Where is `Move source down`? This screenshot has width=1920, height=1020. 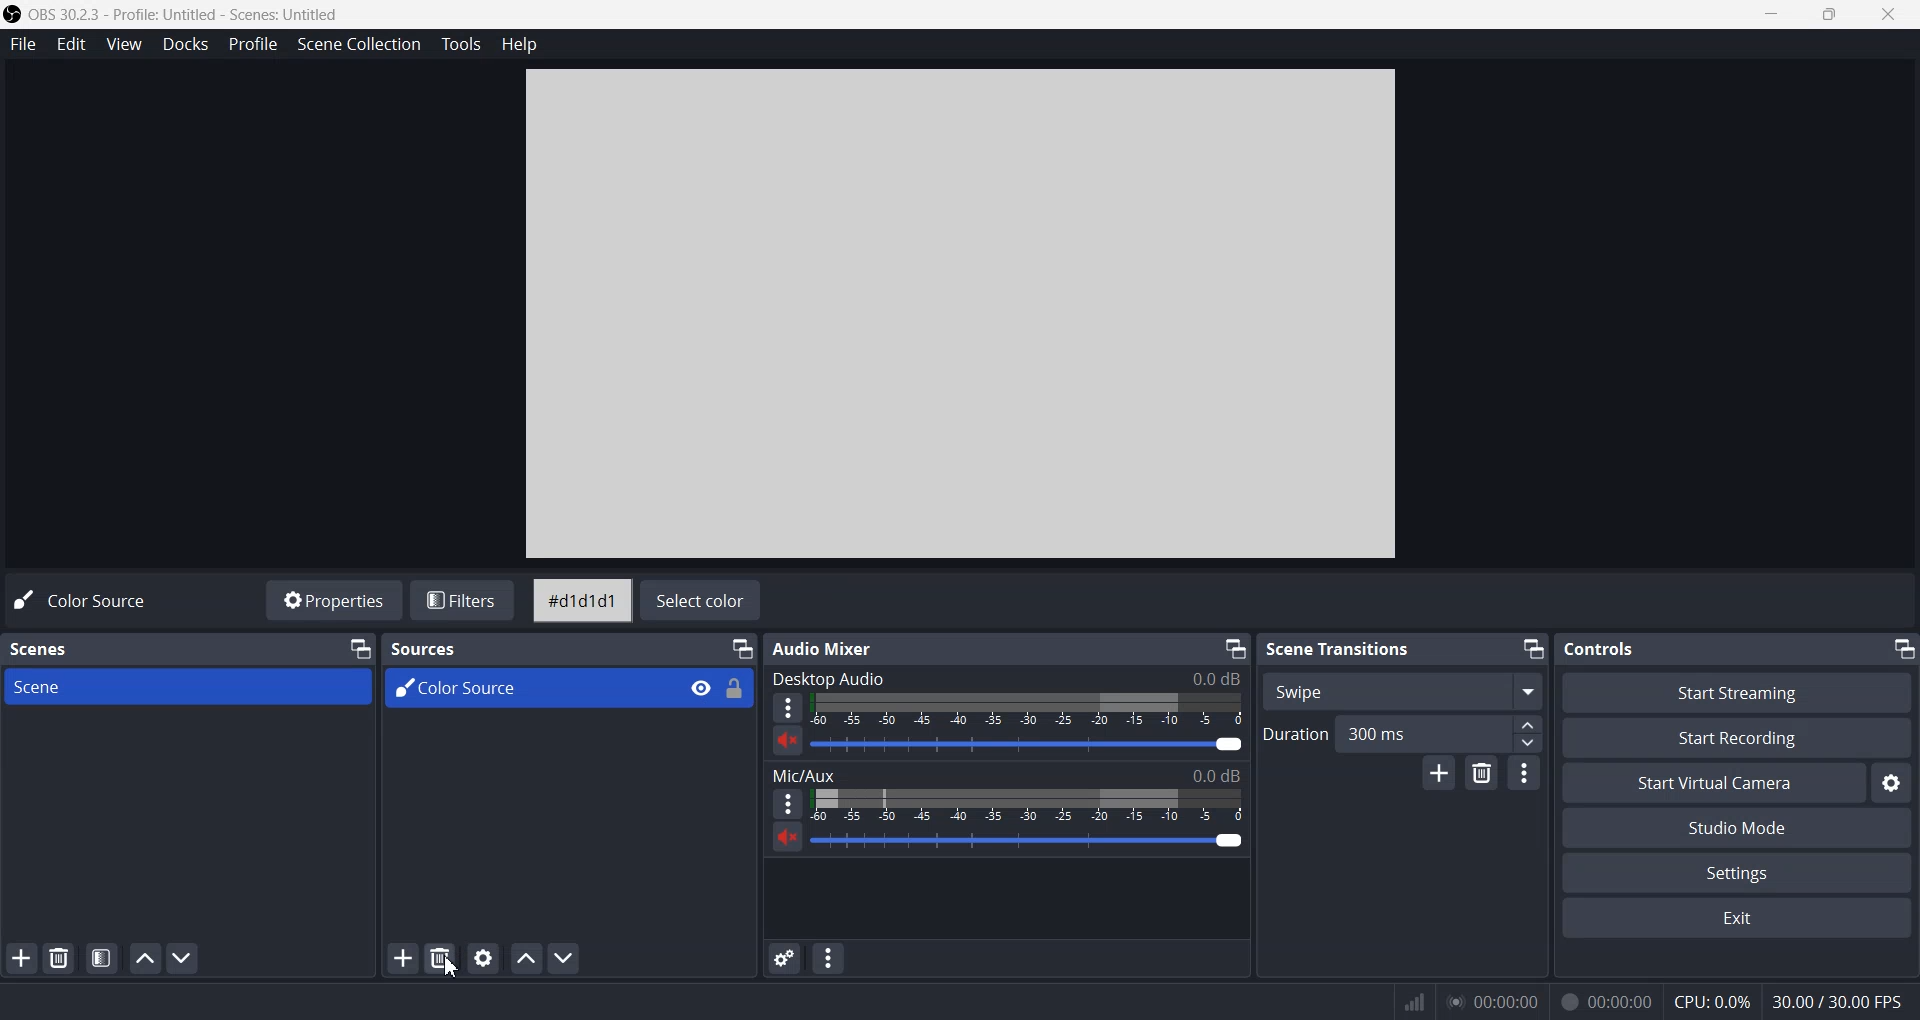 Move source down is located at coordinates (564, 957).